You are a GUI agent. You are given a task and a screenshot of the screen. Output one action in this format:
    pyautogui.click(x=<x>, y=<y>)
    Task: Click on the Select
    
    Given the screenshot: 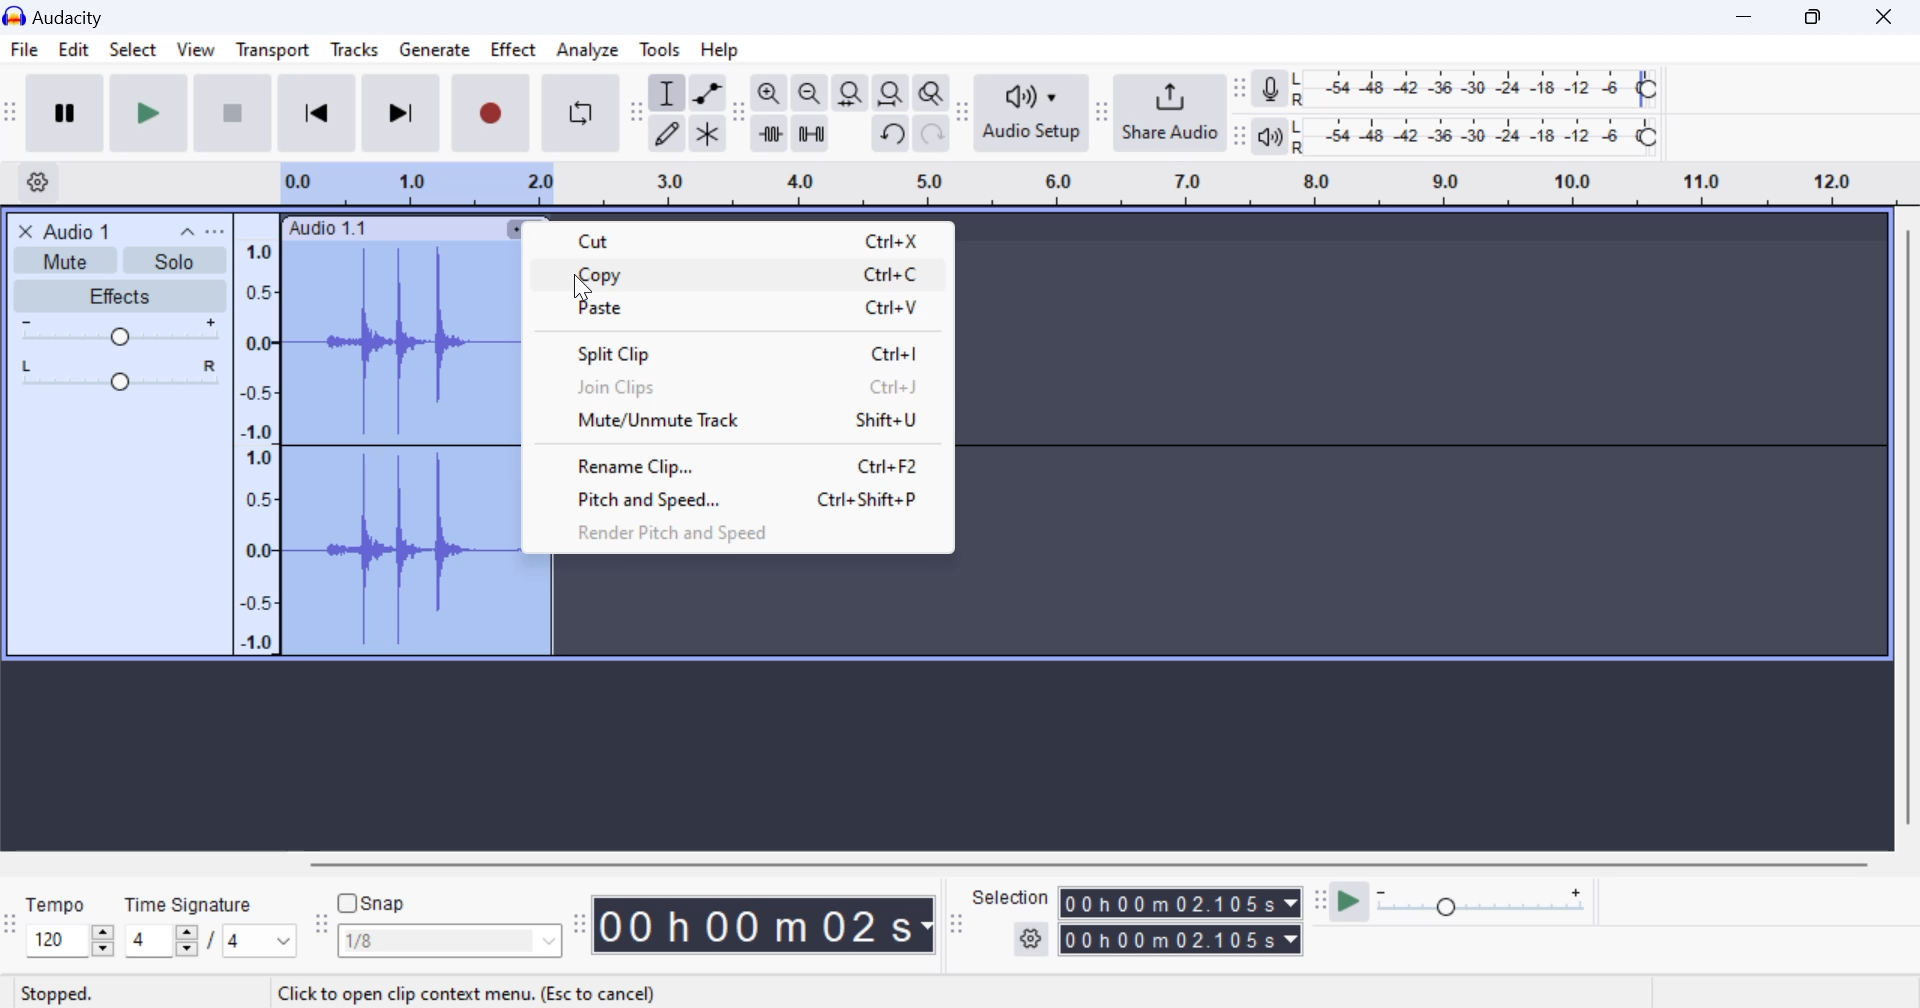 What is the action you would take?
    pyautogui.click(x=132, y=54)
    